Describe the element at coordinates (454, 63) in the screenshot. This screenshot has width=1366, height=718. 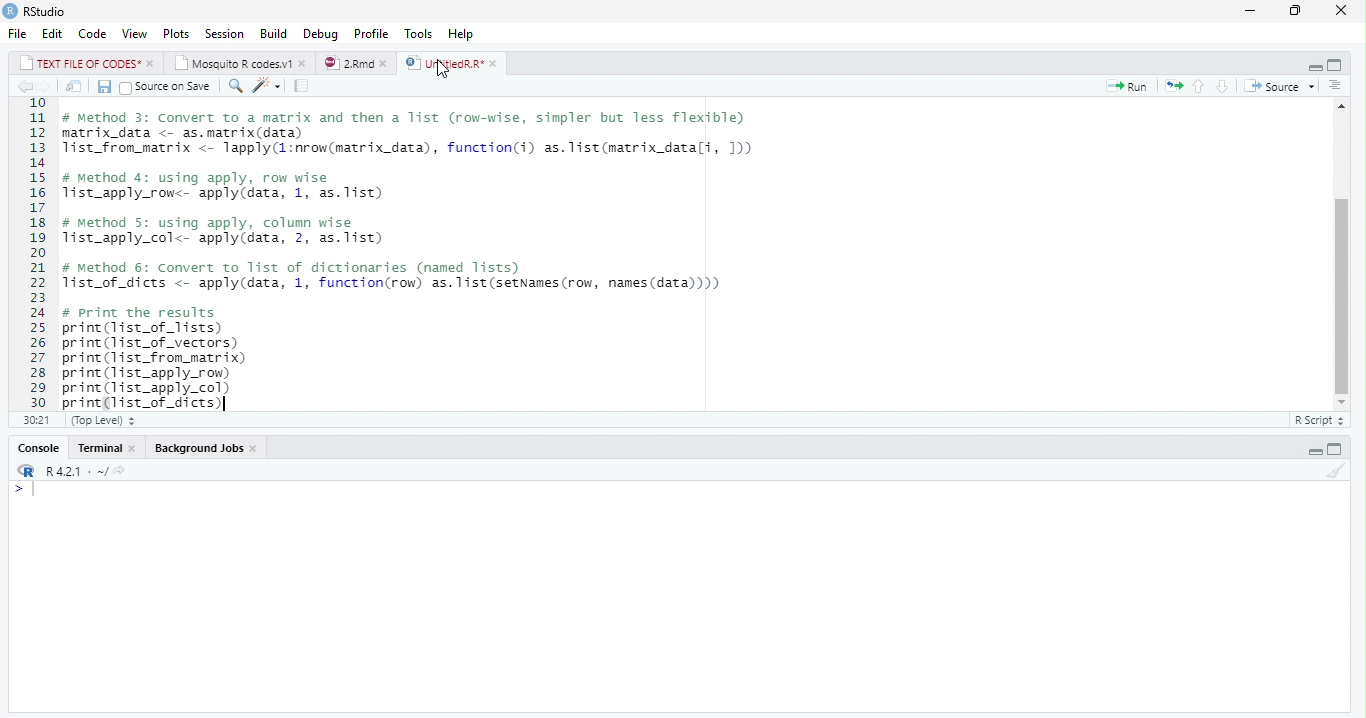
I see `UntitiedR.R*` at that location.